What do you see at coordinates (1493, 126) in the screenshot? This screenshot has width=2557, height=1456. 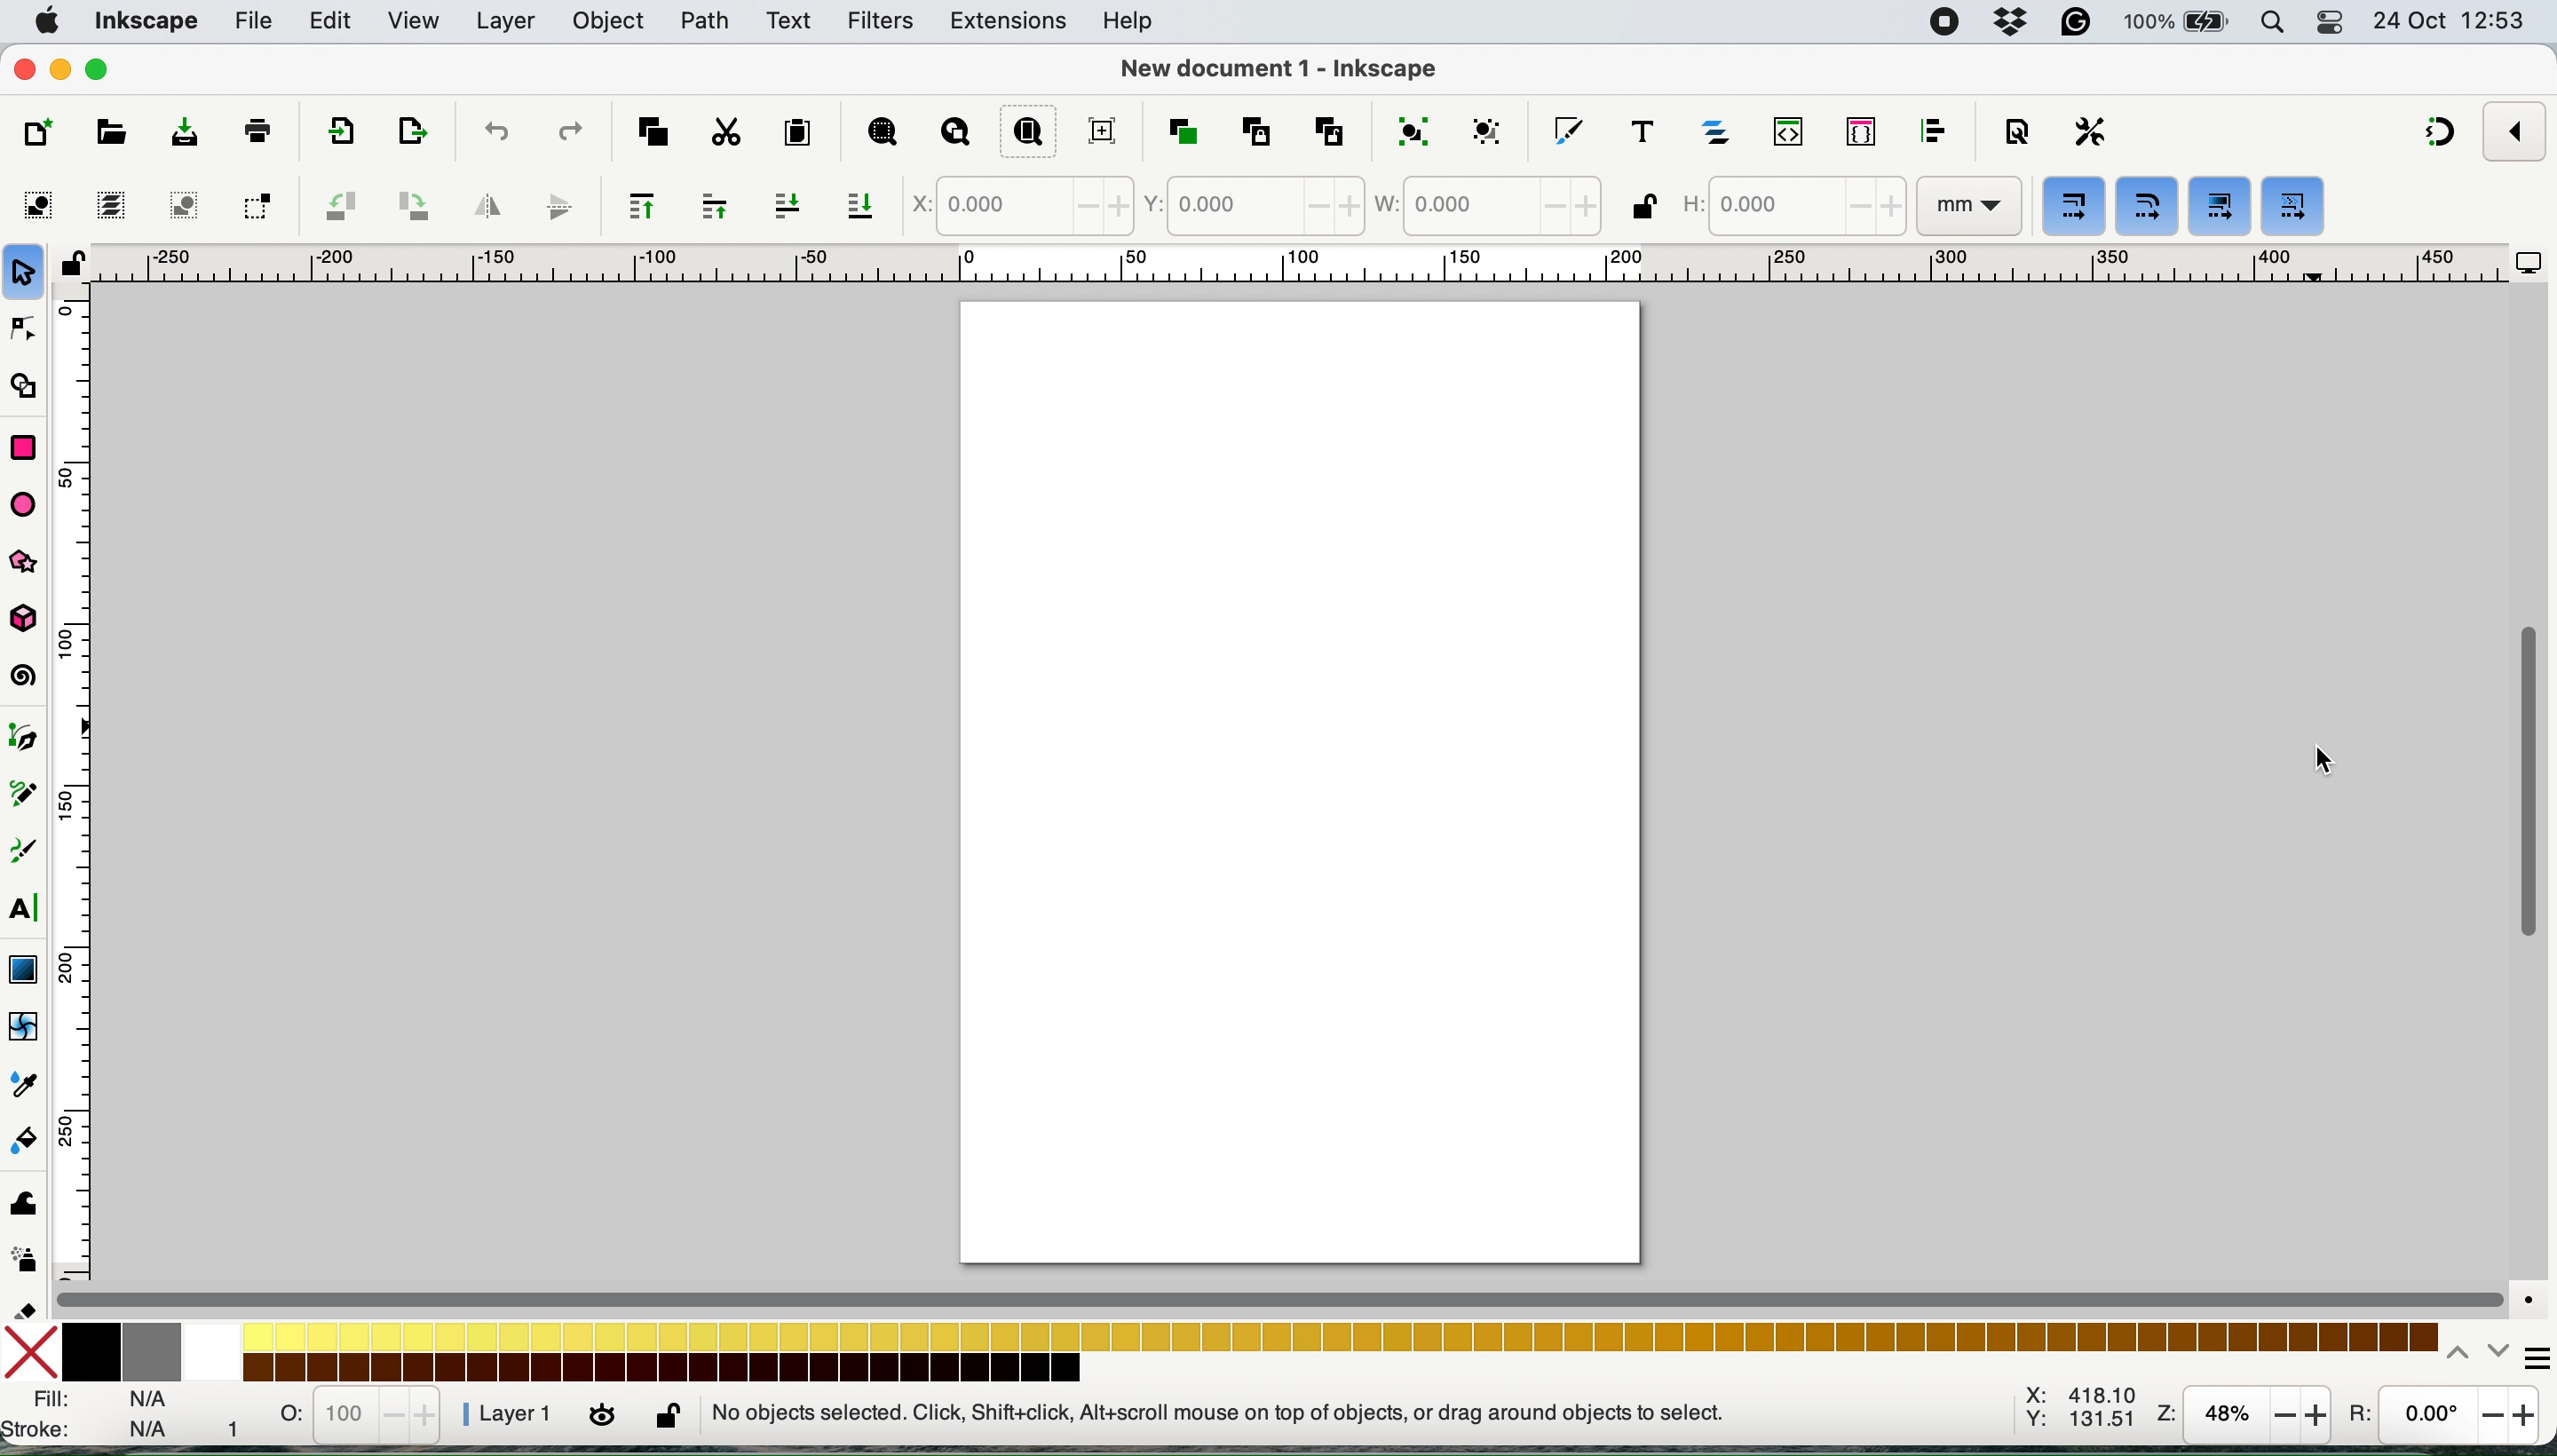 I see `ungroup` at bounding box center [1493, 126].